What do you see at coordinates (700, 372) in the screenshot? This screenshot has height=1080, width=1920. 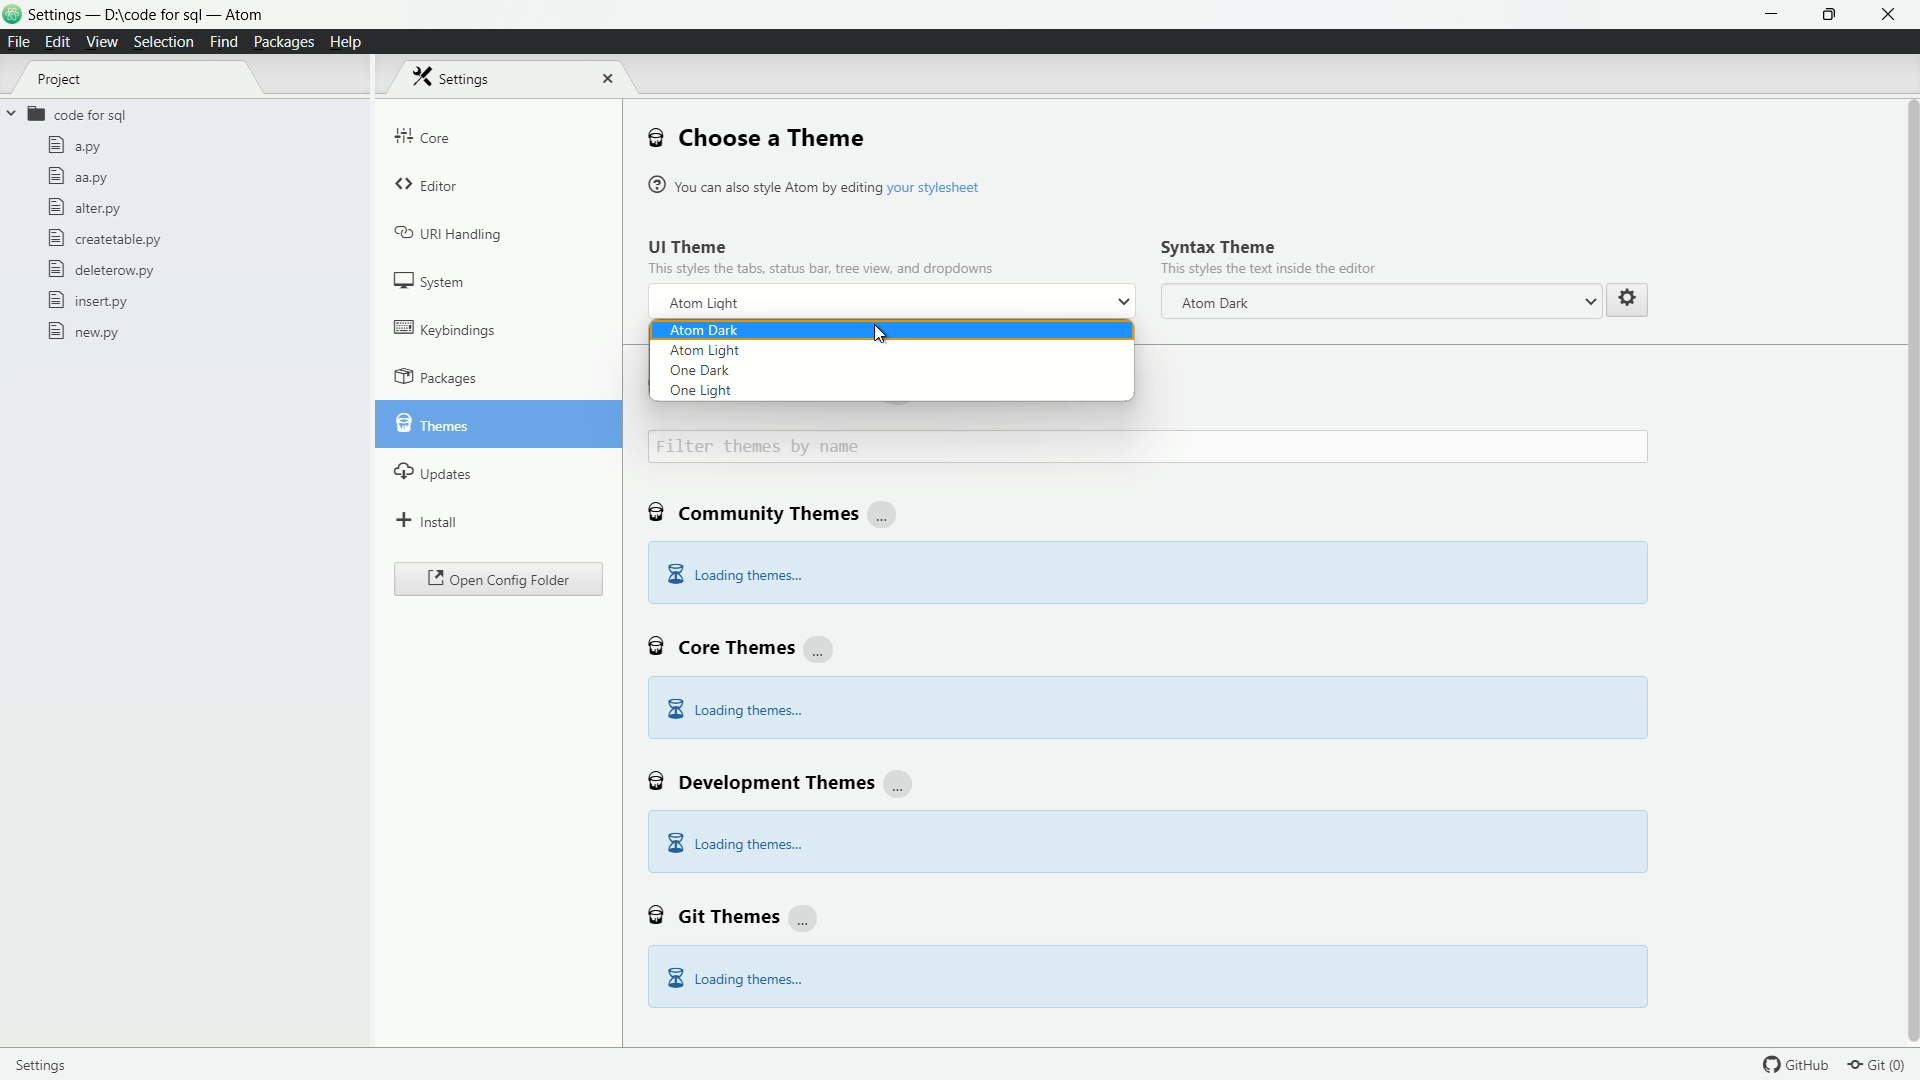 I see `one dark` at bounding box center [700, 372].